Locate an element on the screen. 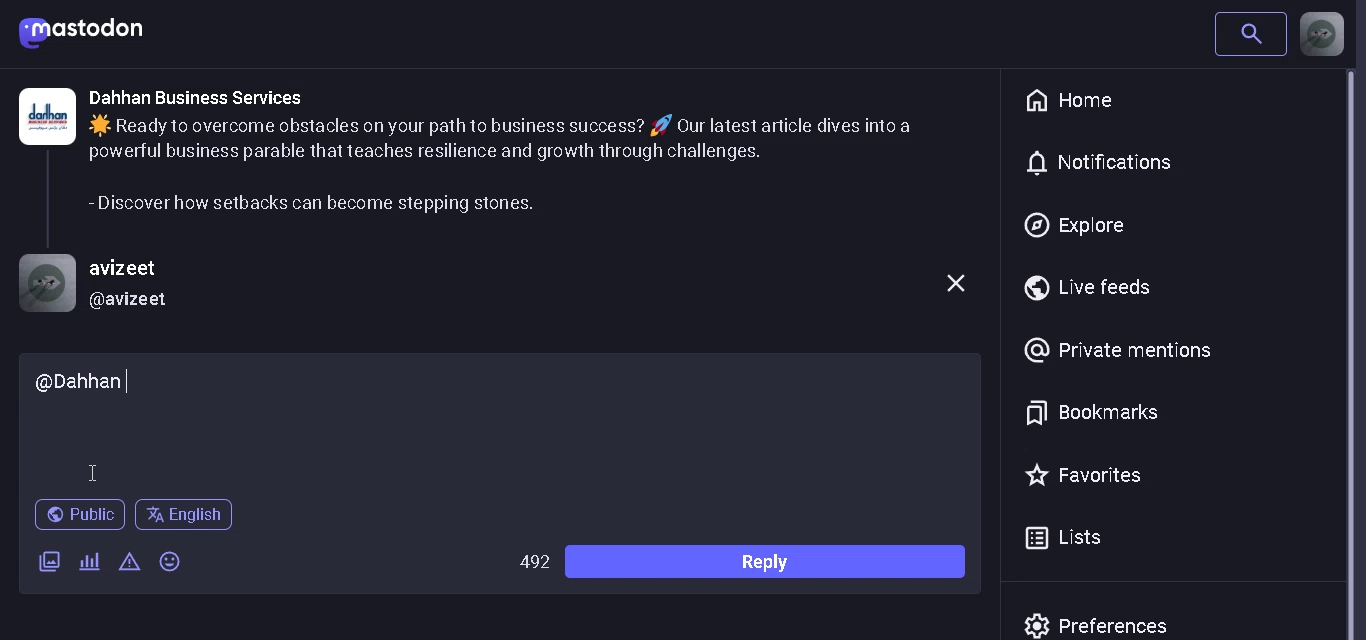 This screenshot has width=1366, height=640. favorites is located at coordinates (1089, 475).